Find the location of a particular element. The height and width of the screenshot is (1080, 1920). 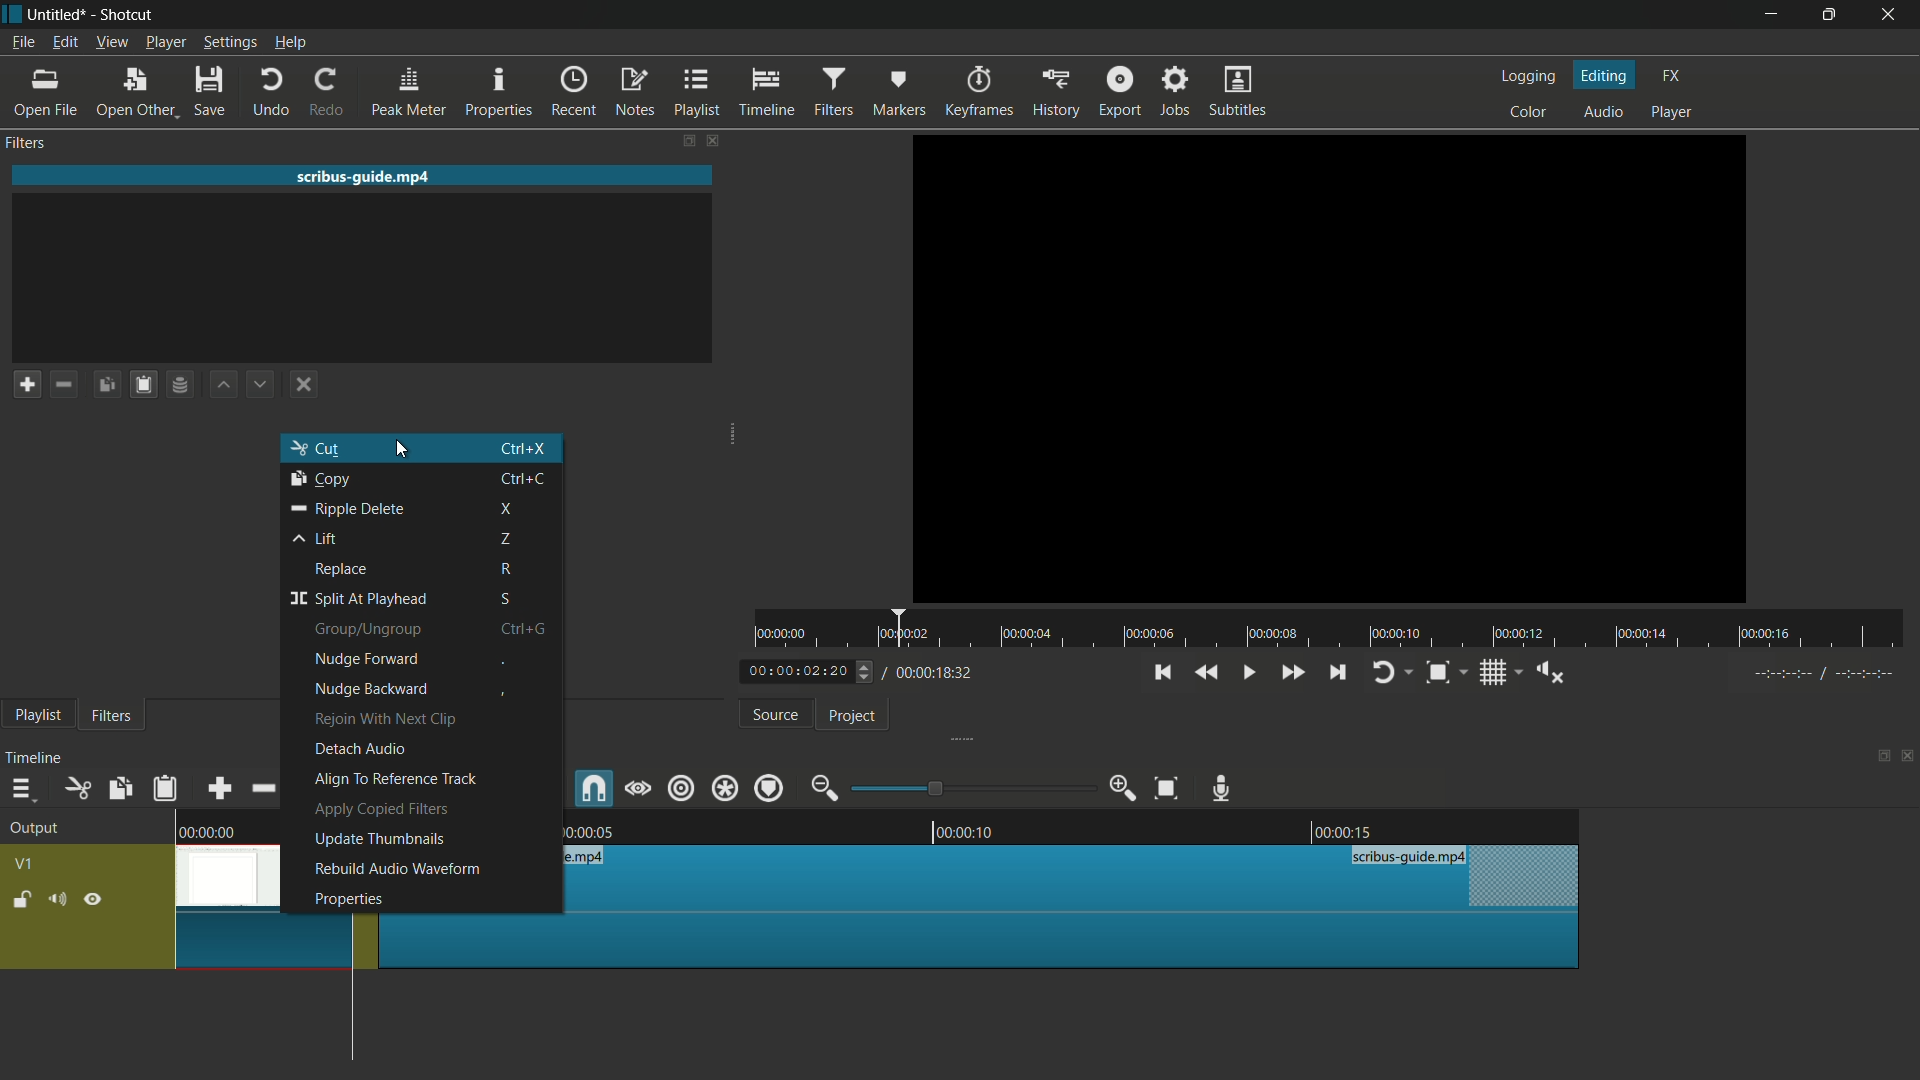

snap is located at coordinates (594, 789).